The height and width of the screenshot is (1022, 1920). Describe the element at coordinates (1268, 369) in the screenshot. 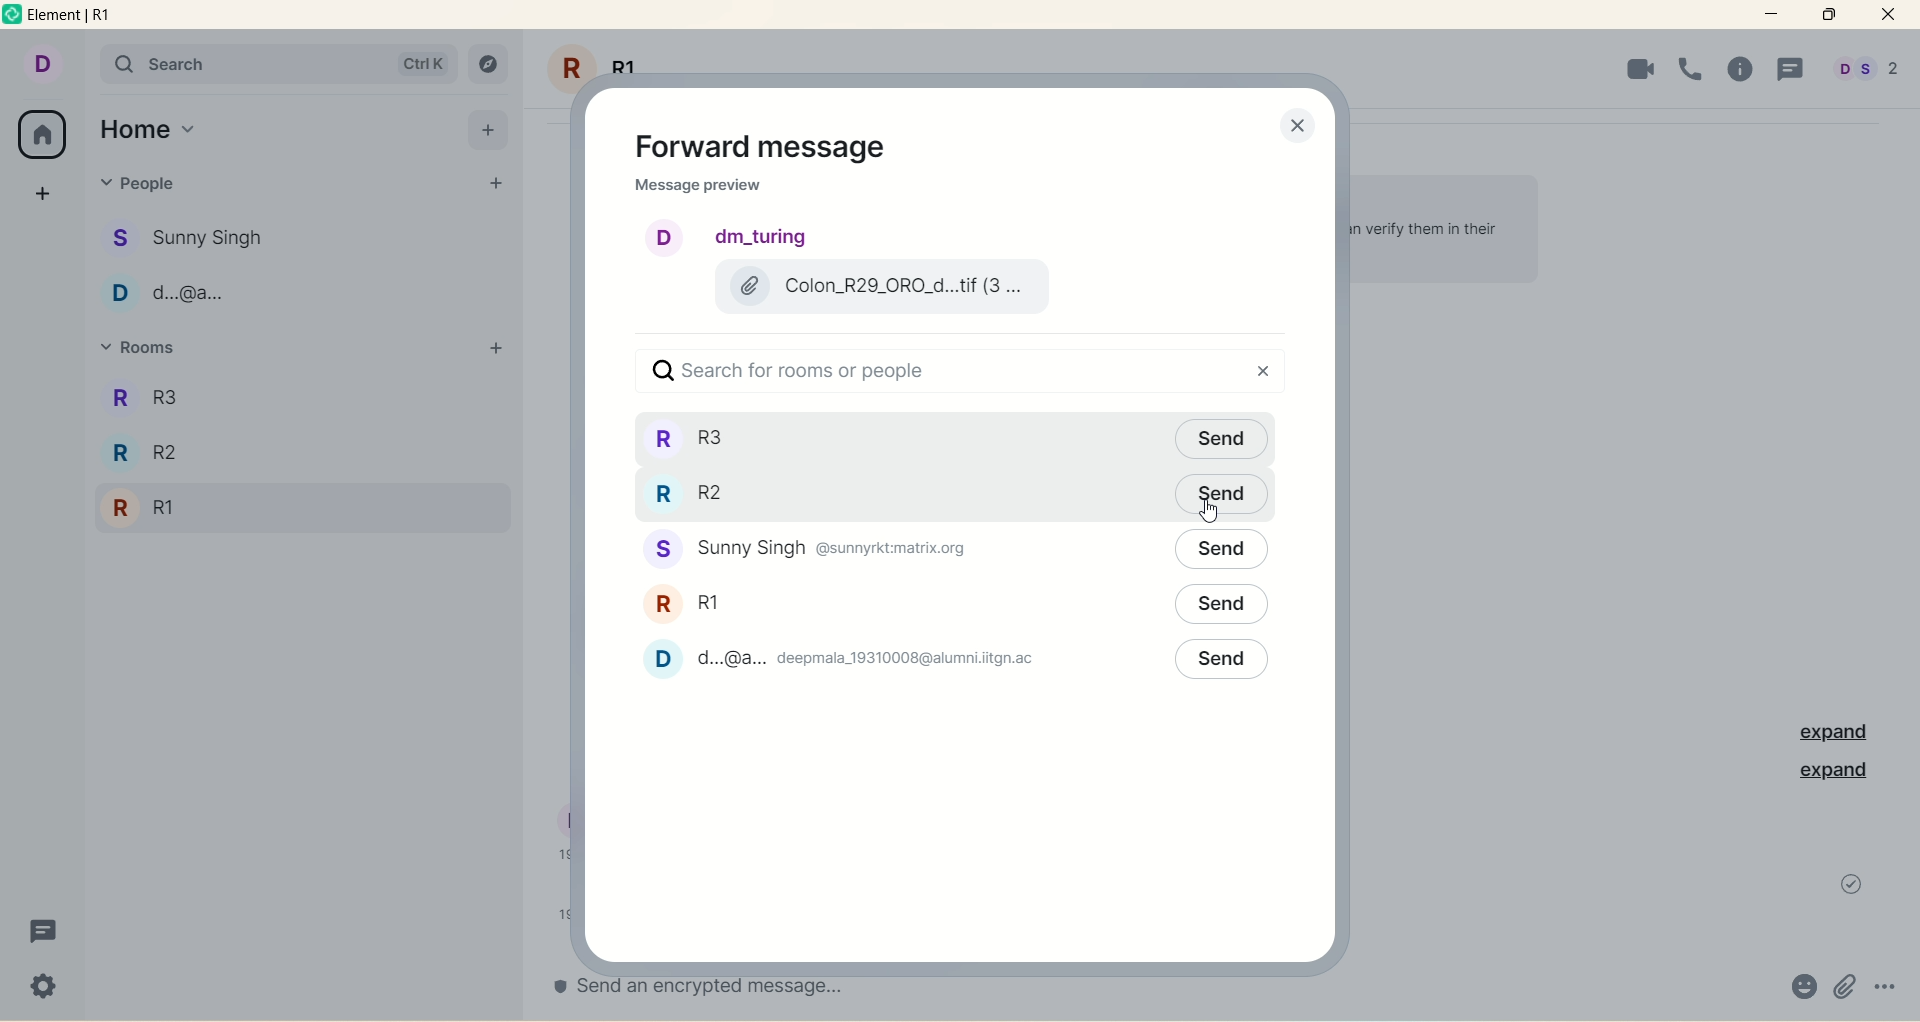

I see `close` at that location.